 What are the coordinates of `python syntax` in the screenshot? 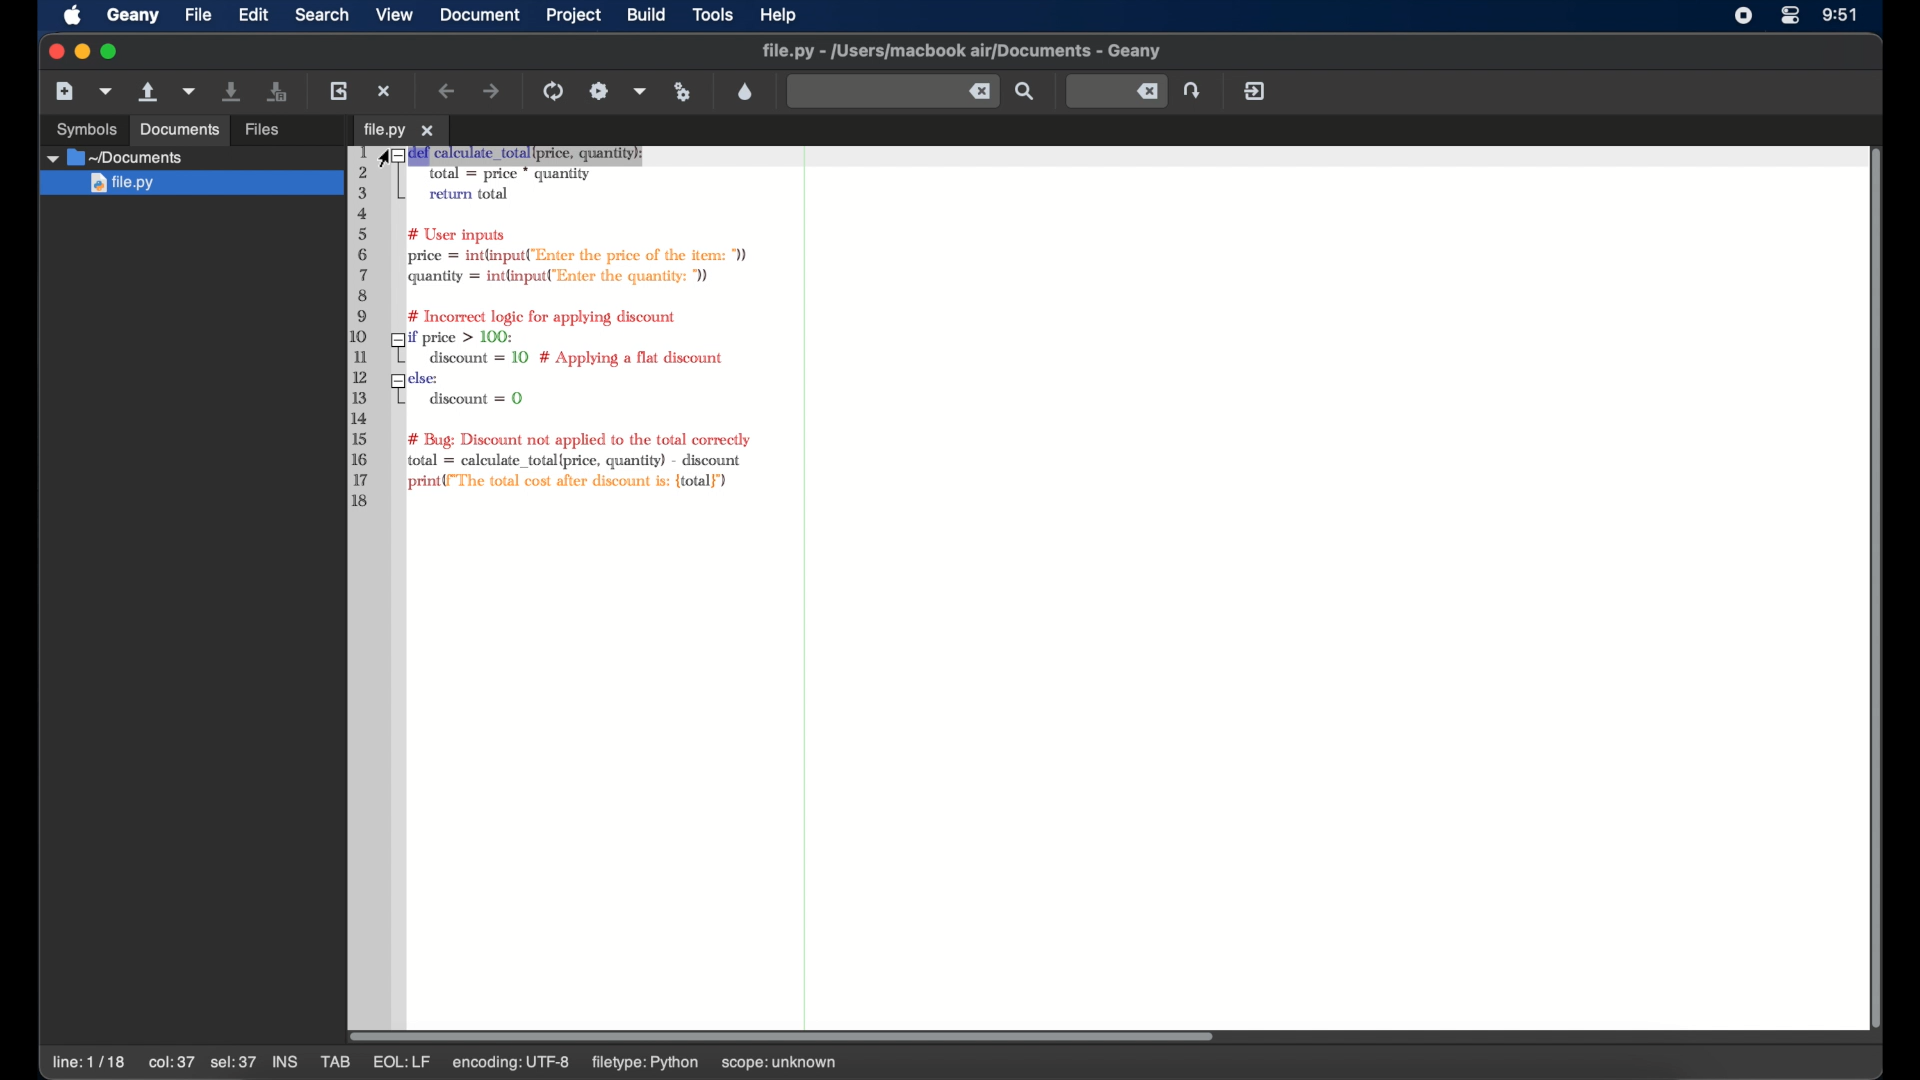 It's located at (587, 321).